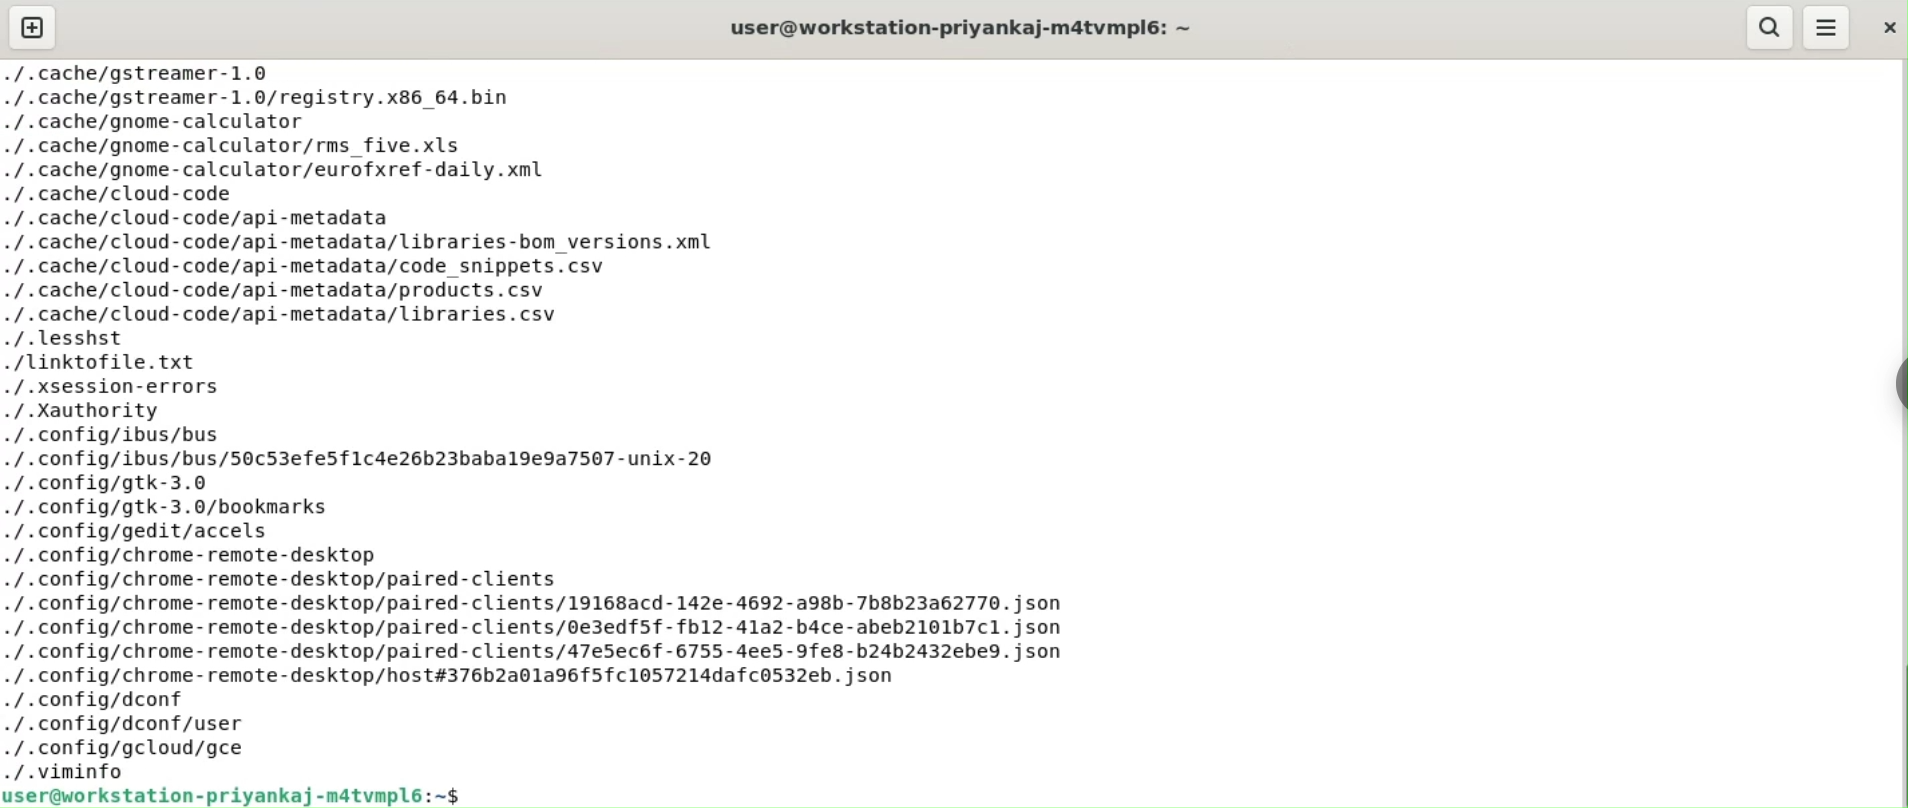 The width and height of the screenshot is (1908, 808). What do you see at coordinates (559, 684) in the screenshot?
I see `./.config/chrome-remote-desktop/paired-clients/19168acd-142e-4692-a98b-7b8b23a62770. jso
./.config/chrome-remote-desktop/paired-clients/@e3edf5f-fbl2-41a2-b4ce-abeb2101b7cl. jso
./.config/chrome-remote-desktop/paired-clients/47e5ec6f-6755-4ee5-9fe8-b24b2432ebe9. jso
./.config/chrome-remote-desktop/host#376b2a01a96f5fc1057214dafce532eb. json
./.config/dconf

./.config/dconf/user

./.config/gcloud/gce

/ yviminfo` at bounding box center [559, 684].